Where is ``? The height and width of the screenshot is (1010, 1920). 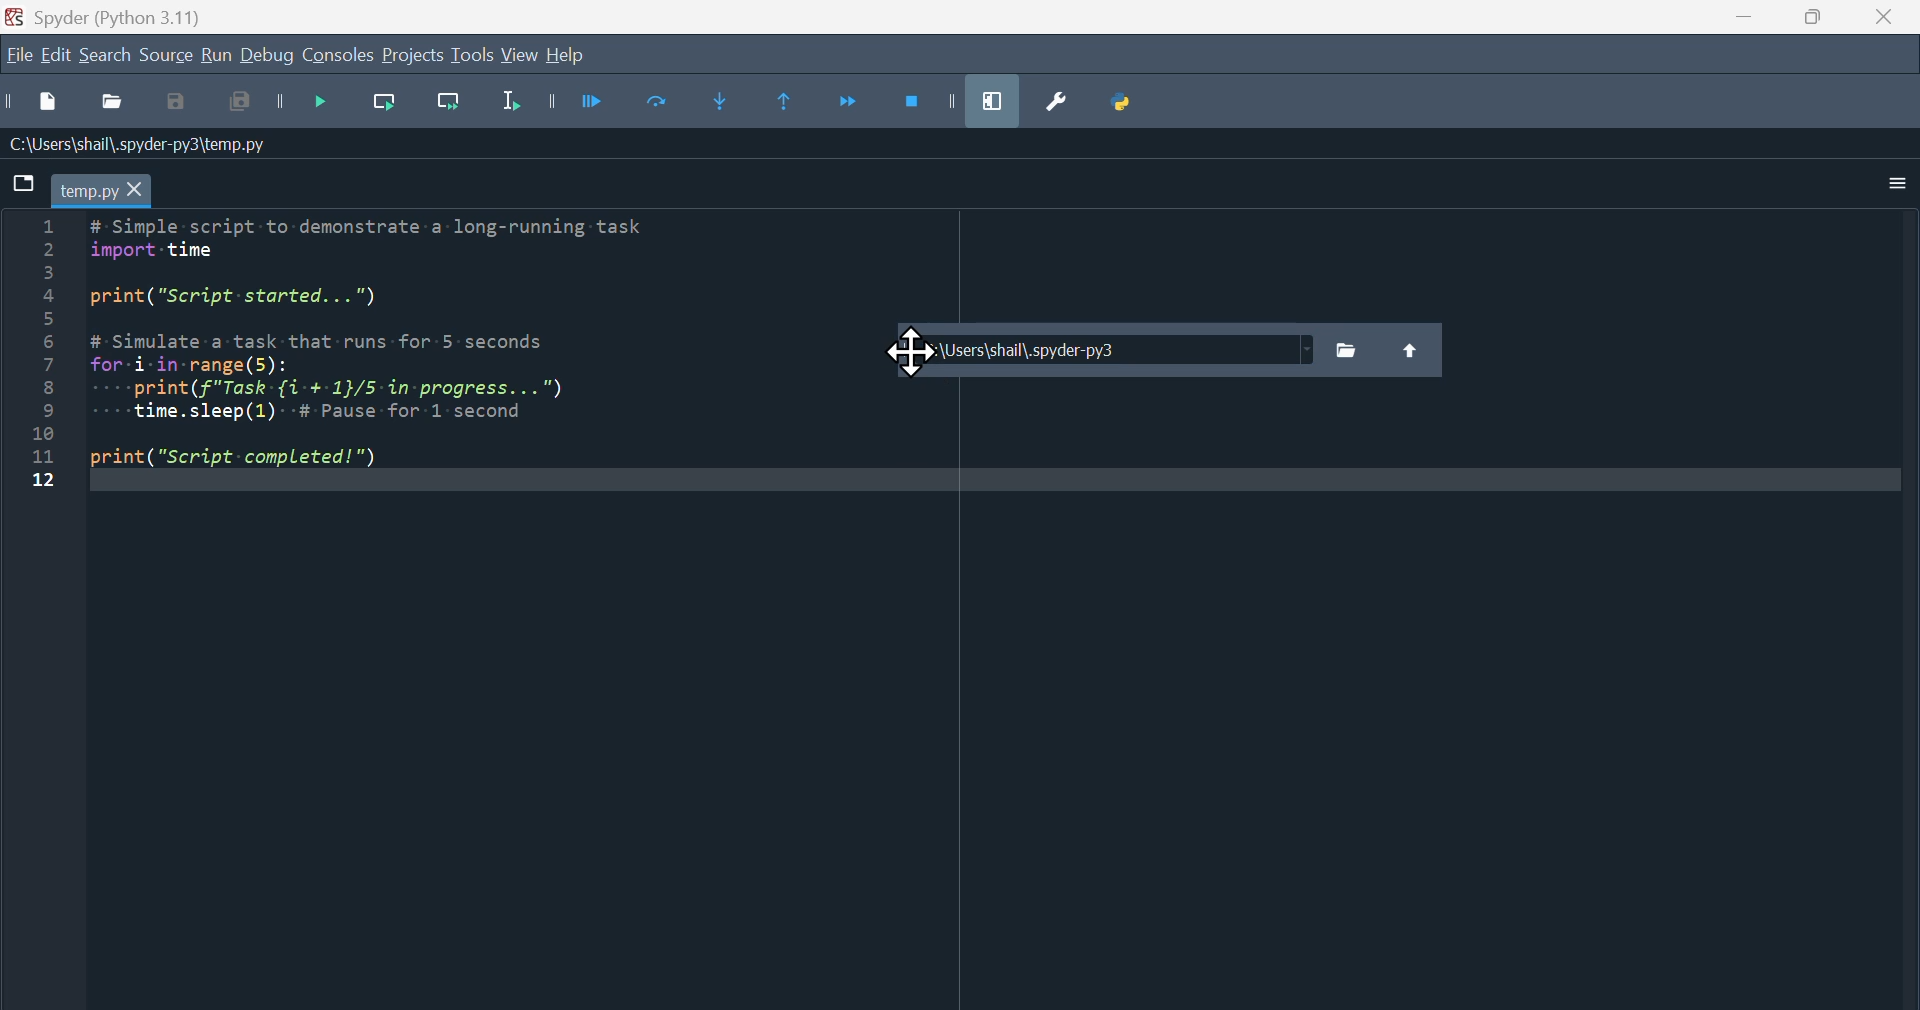  is located at coordinates (241, 108).